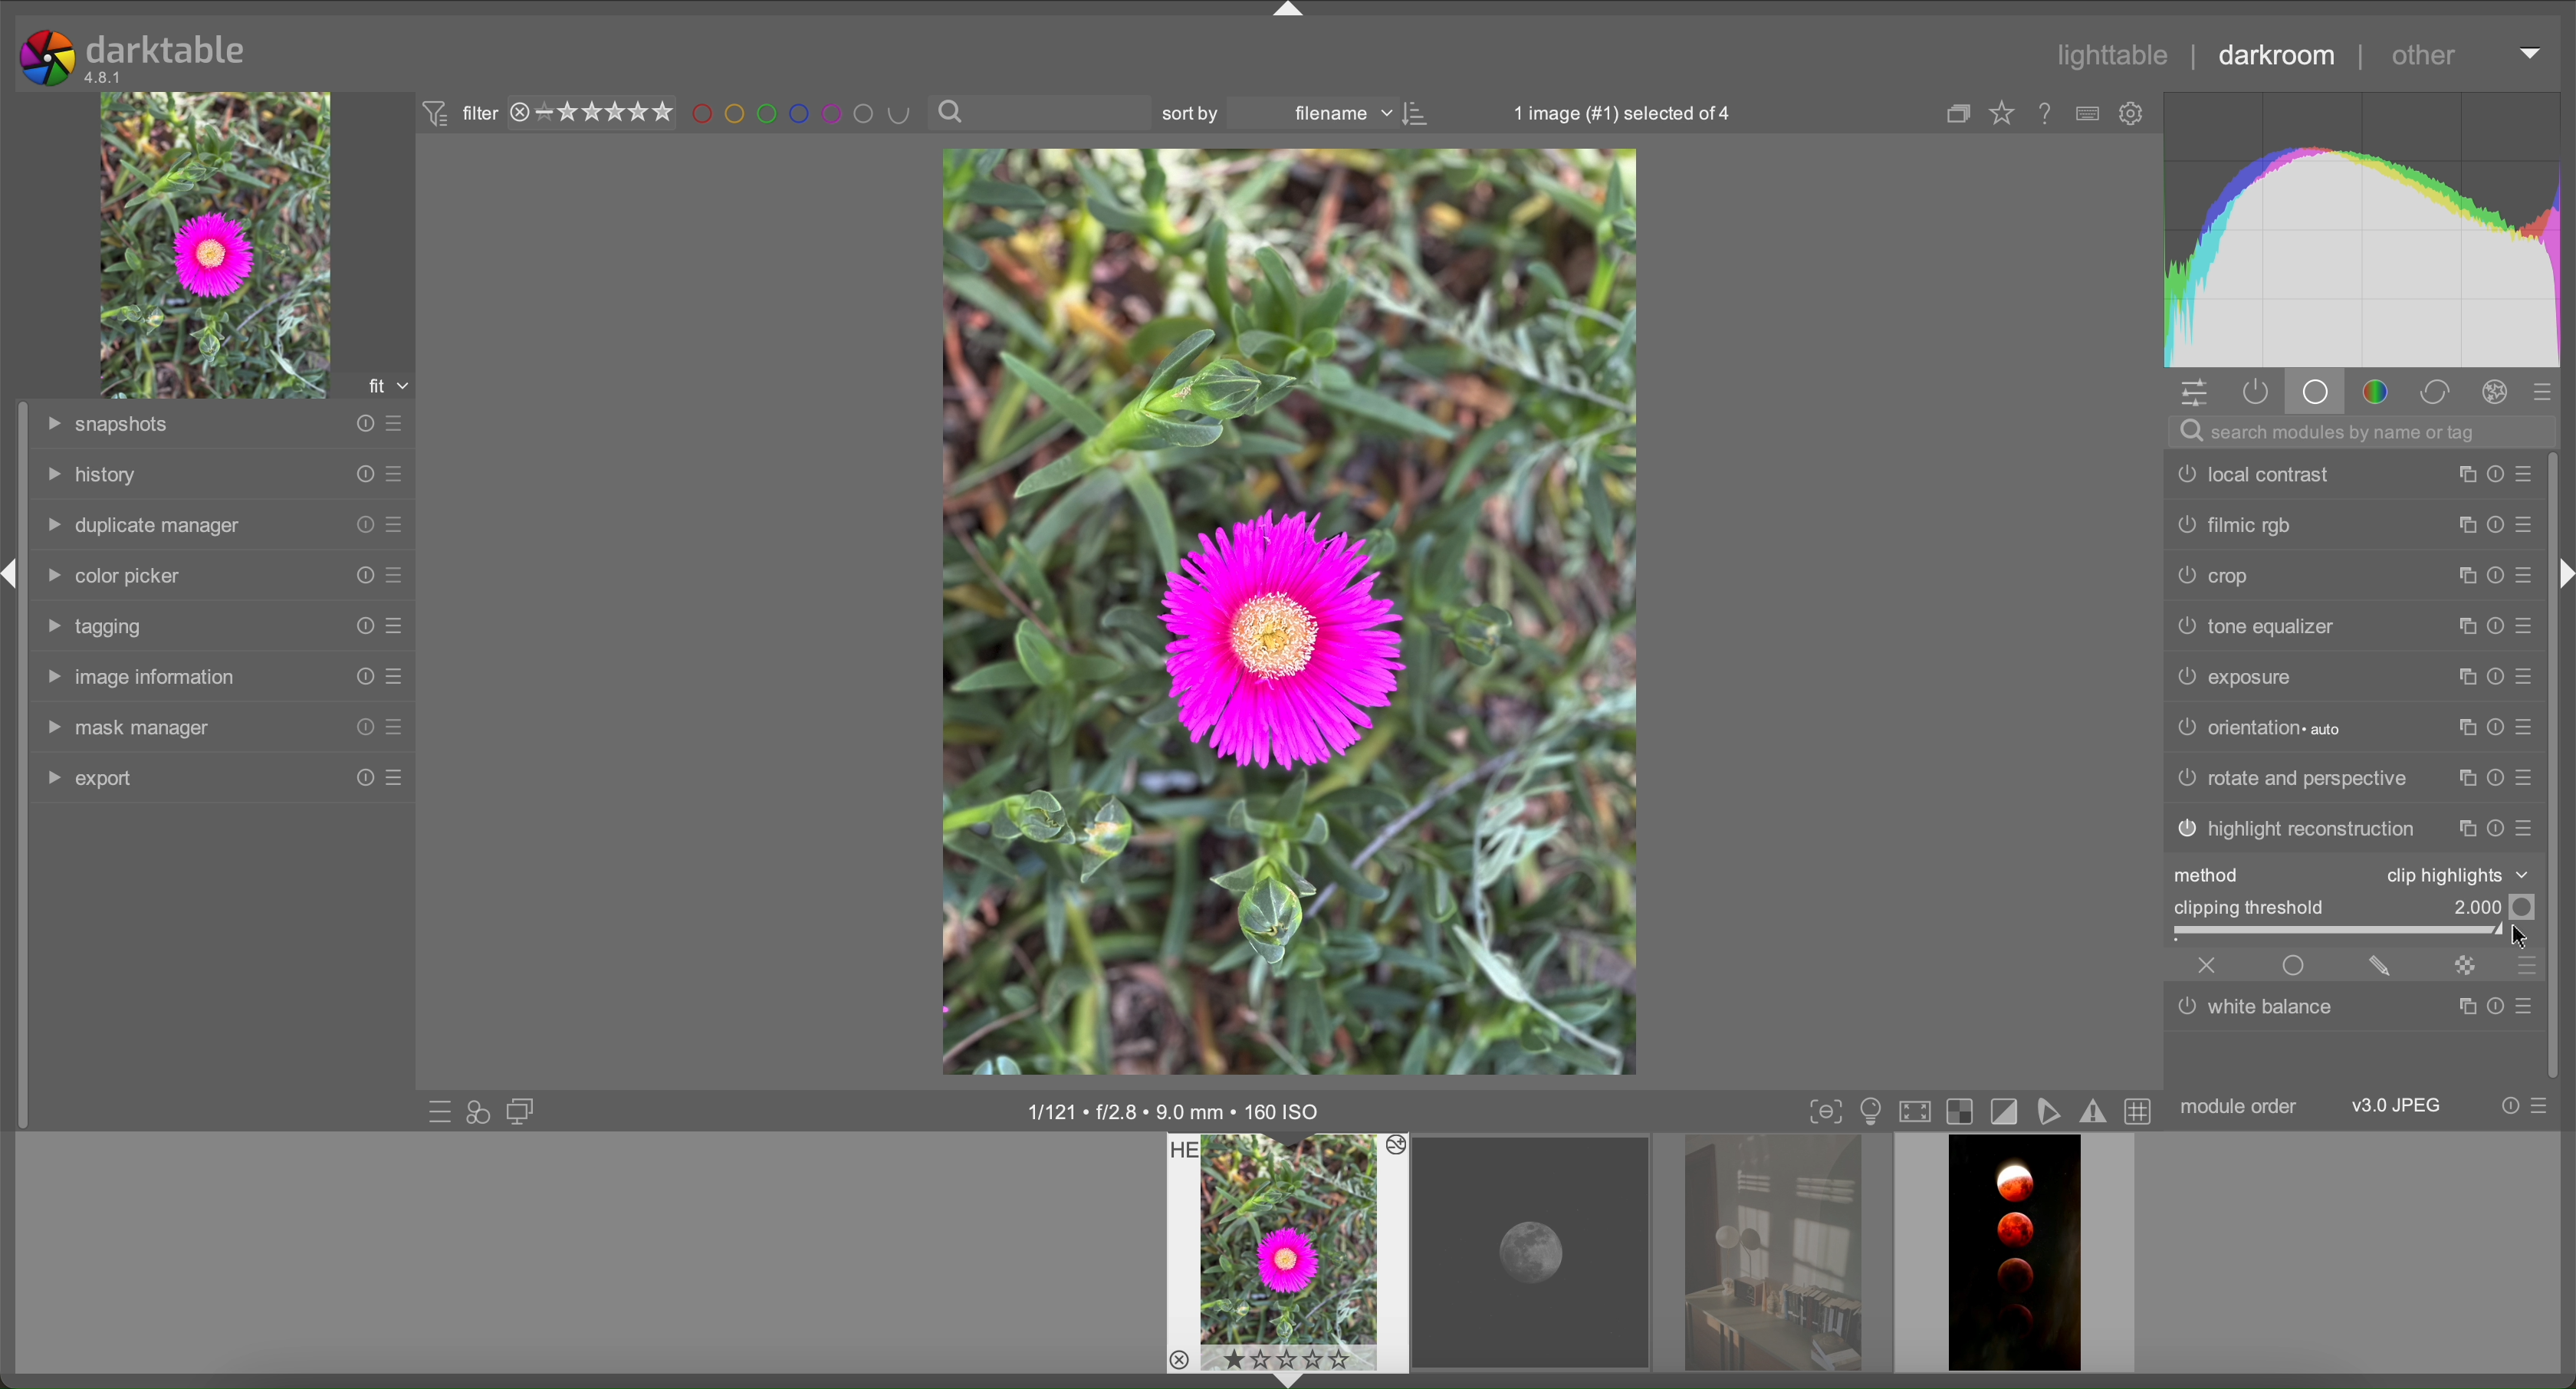  Describe the element at coordinates (2213, 875) in the screenshot. I see `method` at that location.